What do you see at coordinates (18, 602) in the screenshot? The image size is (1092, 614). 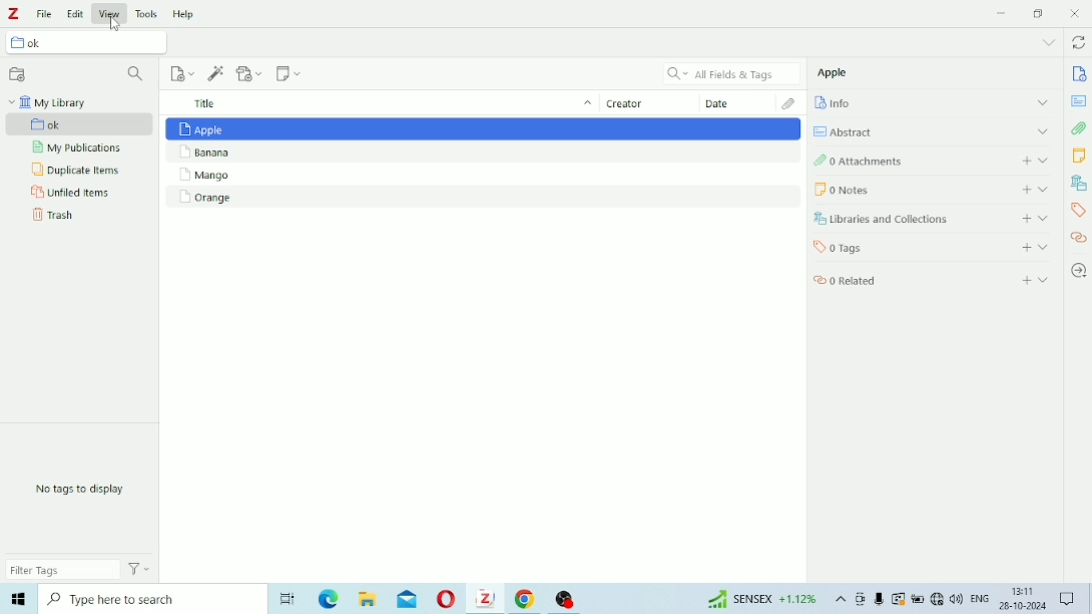 I see `Windows button` at bounding box center [18, 602].